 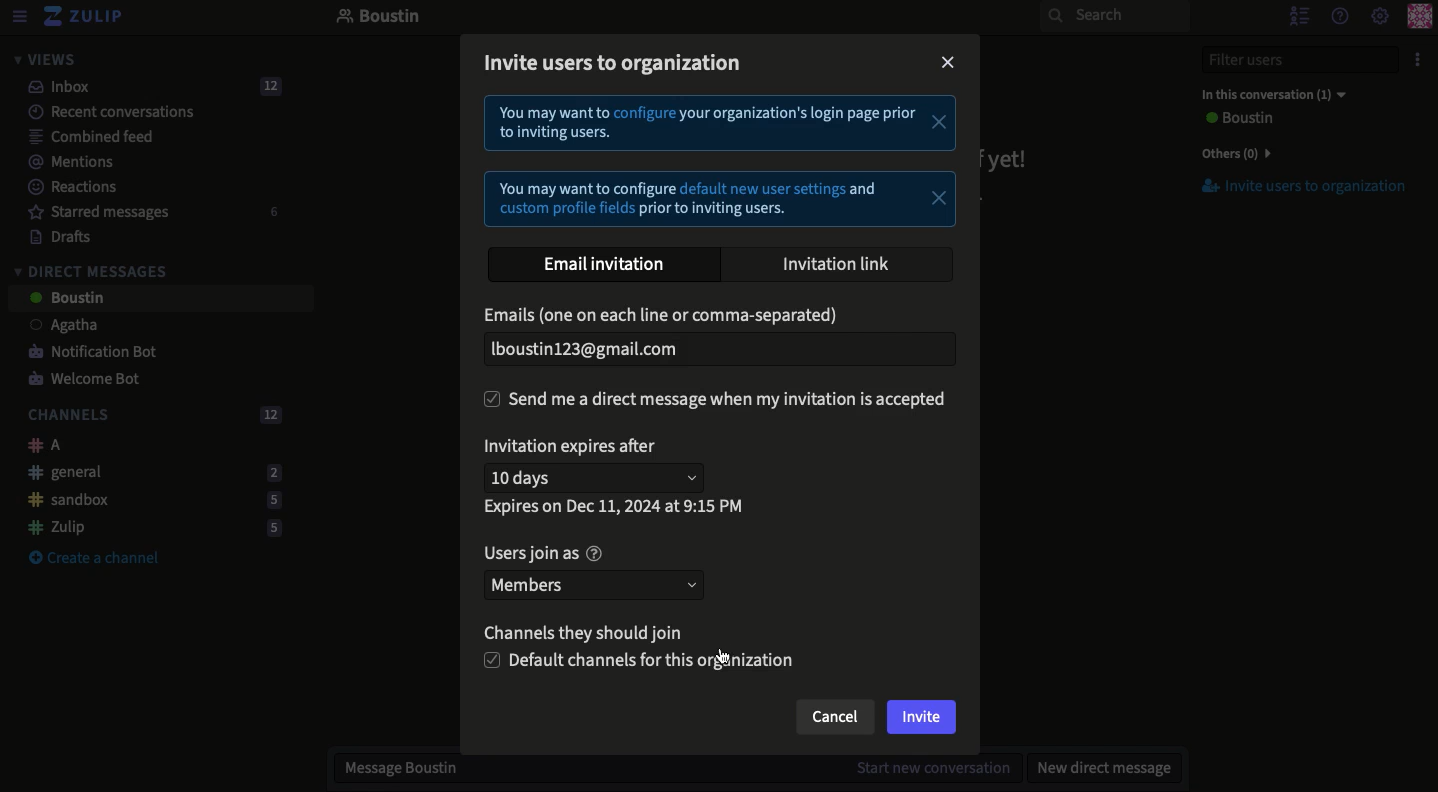 What do you see at coordinates (716, 401) in the screenshot?
I see `Send DM when invitation is accepted` at bounding box center [716, 401].